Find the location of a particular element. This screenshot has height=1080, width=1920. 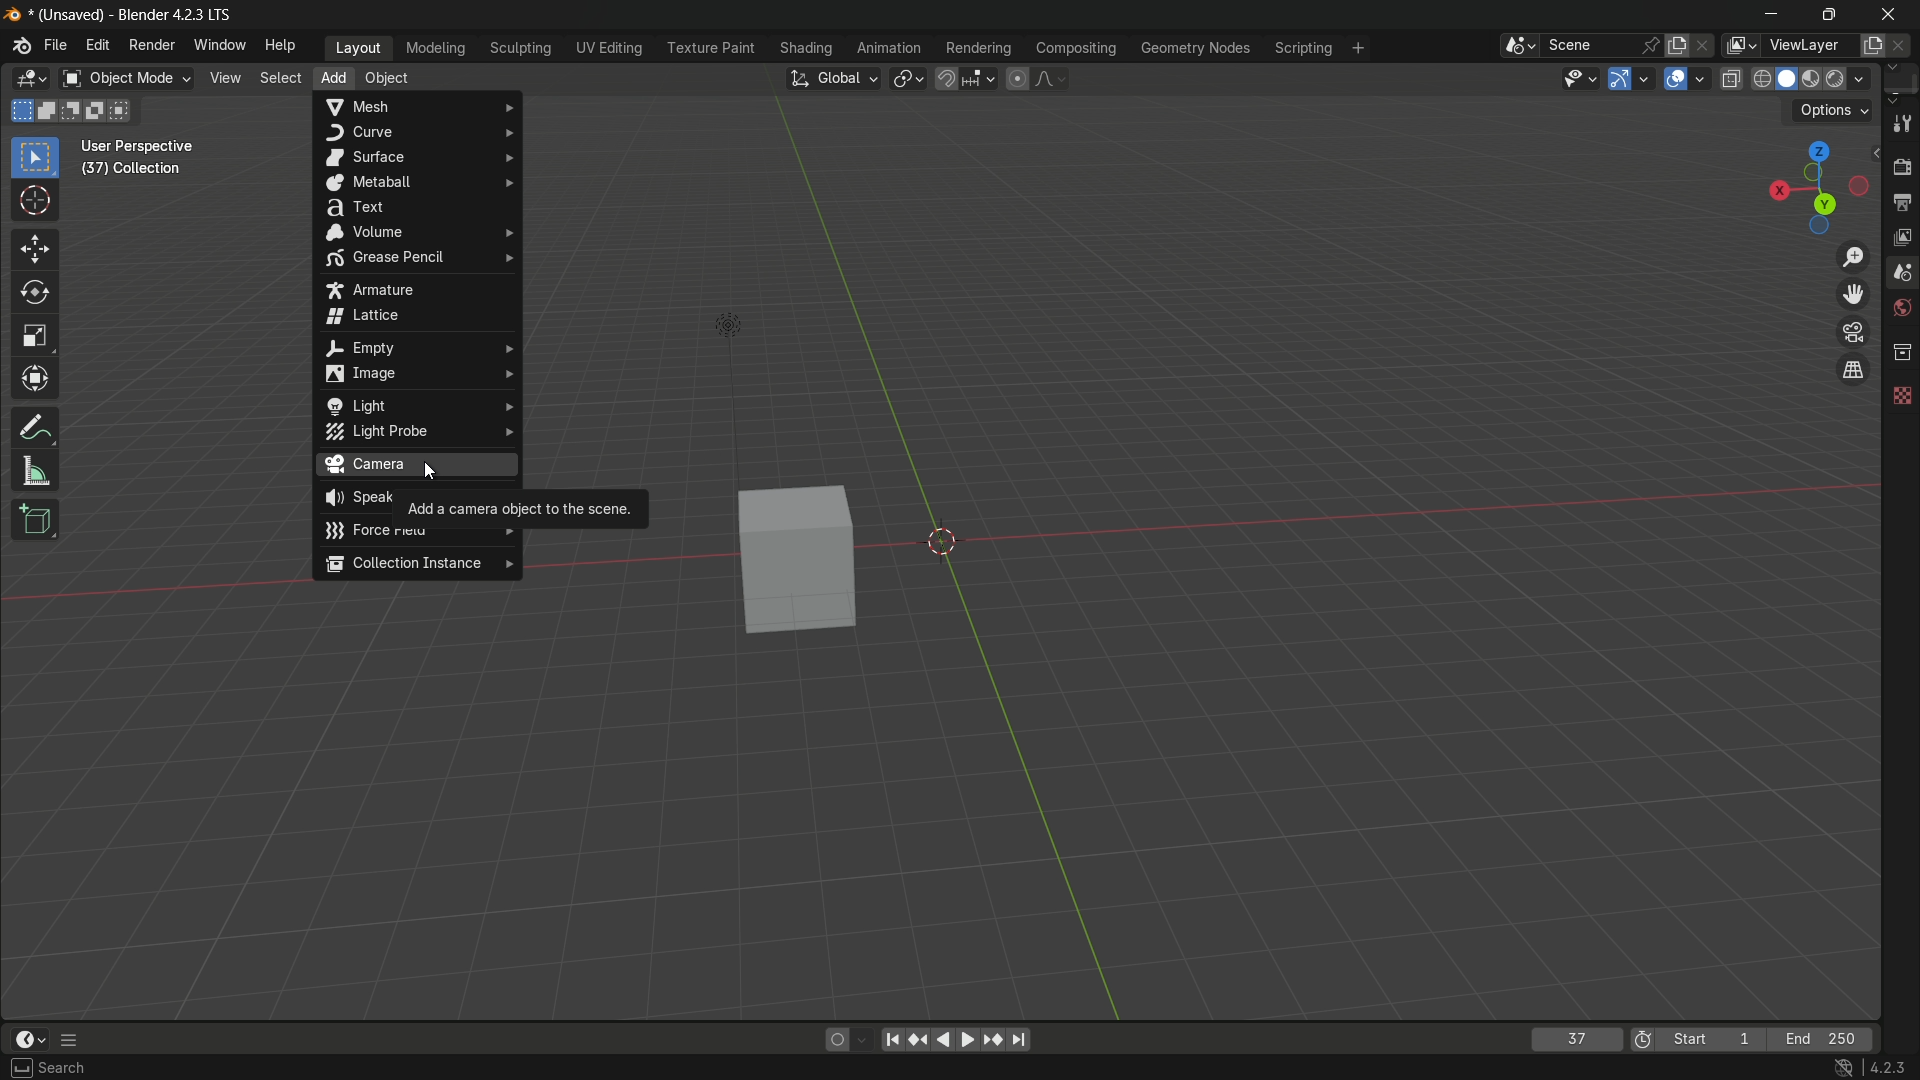

close app is located at coordinates (1891, 13).